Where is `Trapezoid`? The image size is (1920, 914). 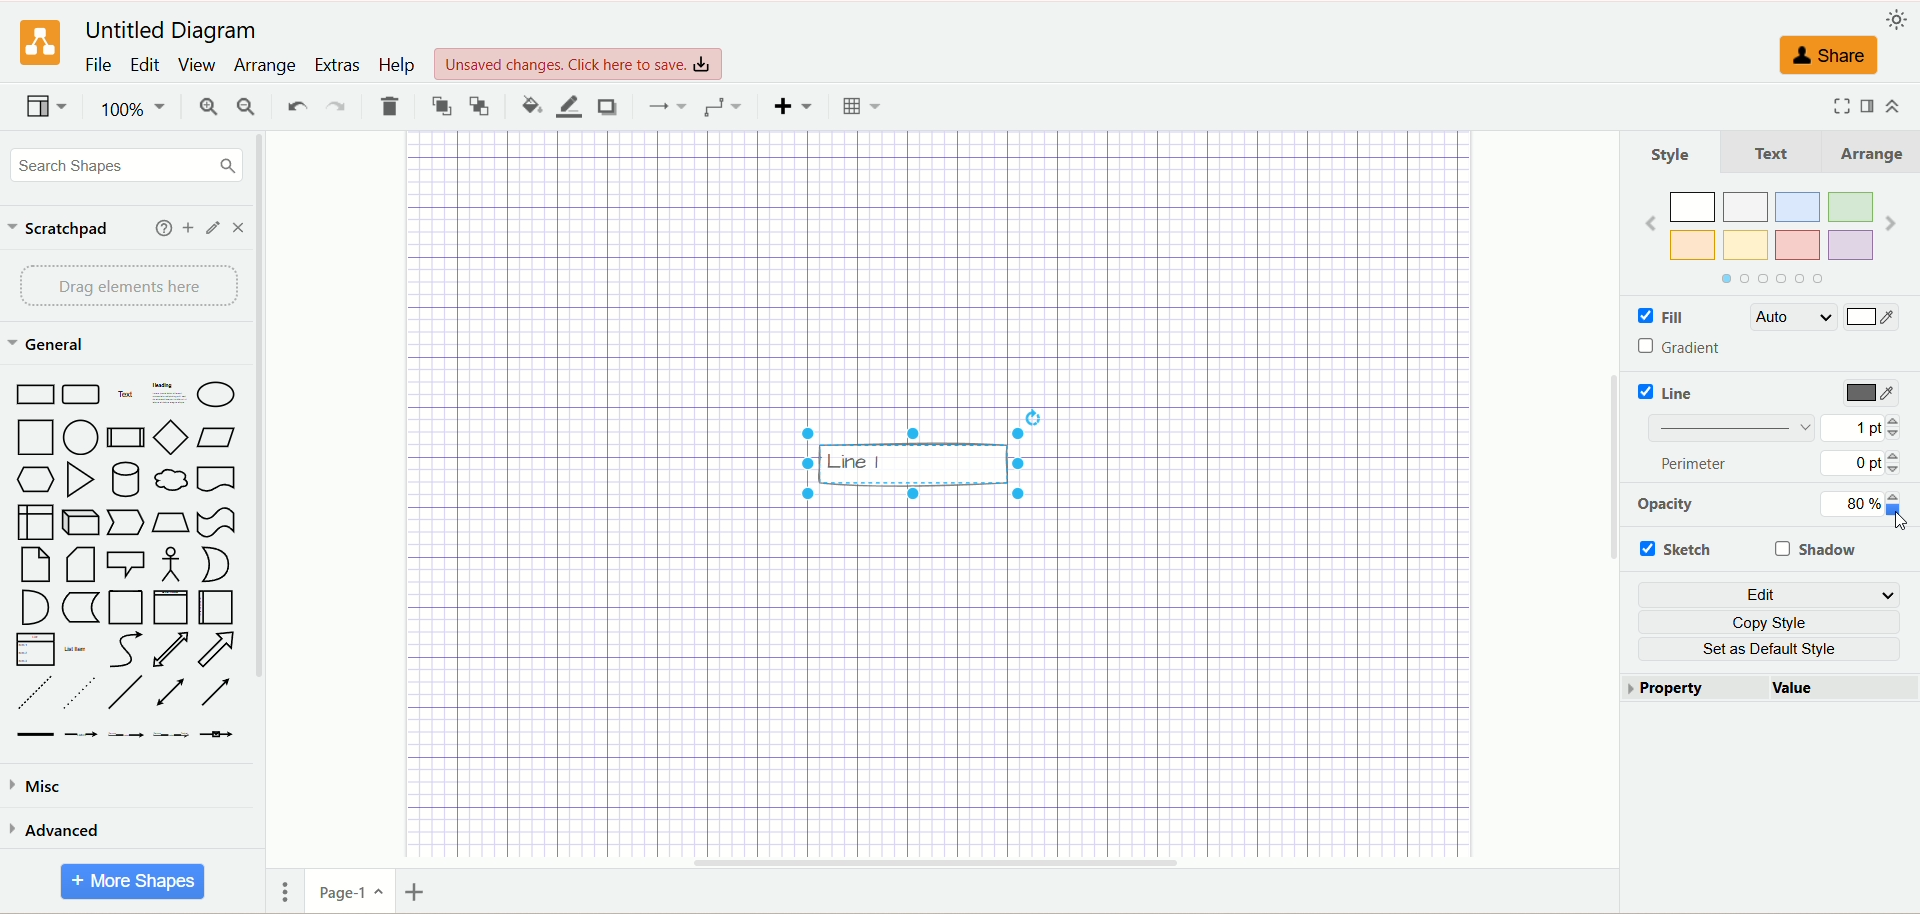
Trapezoid is located at coordinates (171, 524).